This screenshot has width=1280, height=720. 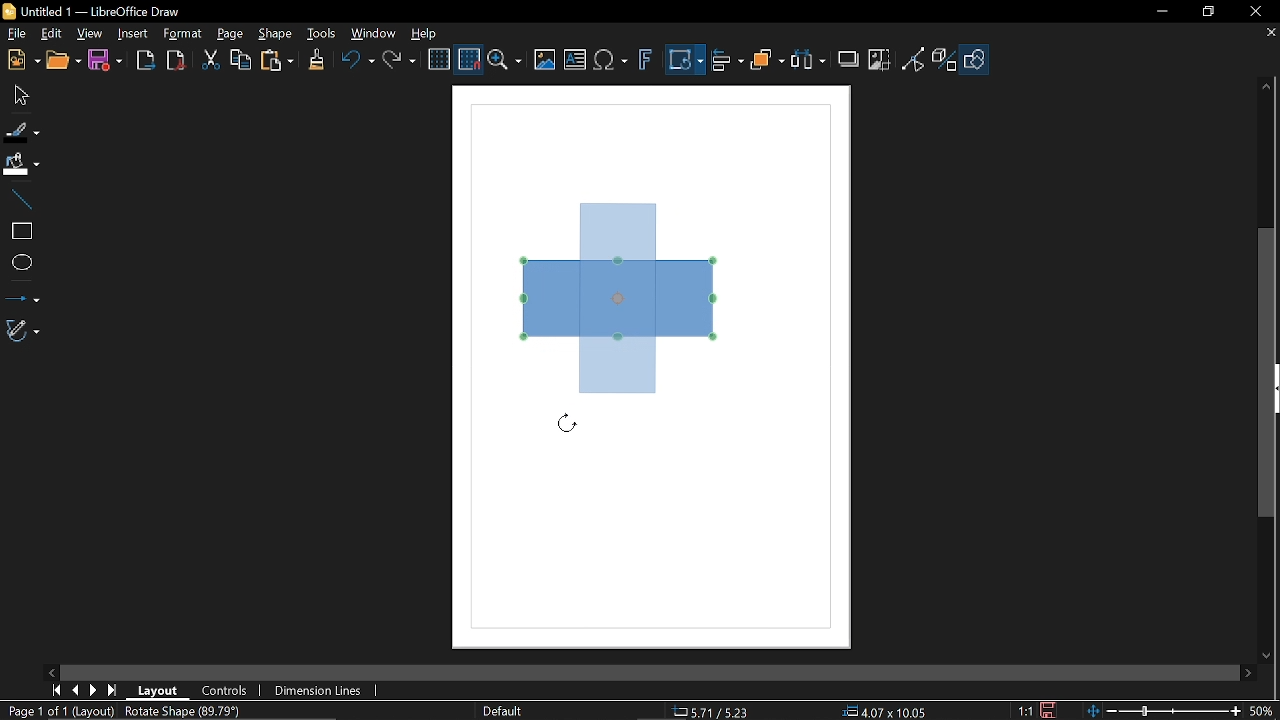 What do you see at coordinates (398, 62) in the screenshot?
I see `Redo` at bounding box center [398, 62].